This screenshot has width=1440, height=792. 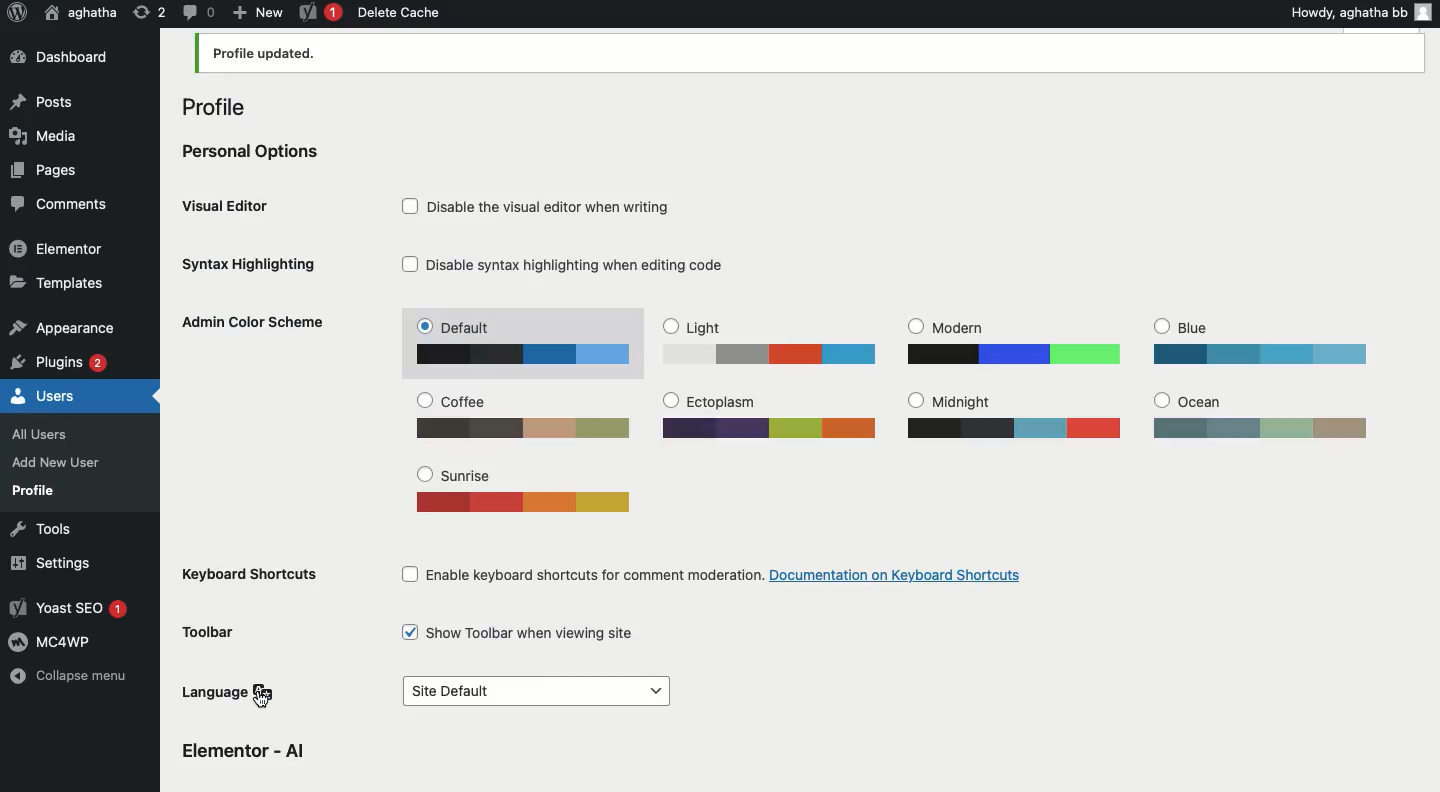 I want to click on Default, so click(x=528, y=343).